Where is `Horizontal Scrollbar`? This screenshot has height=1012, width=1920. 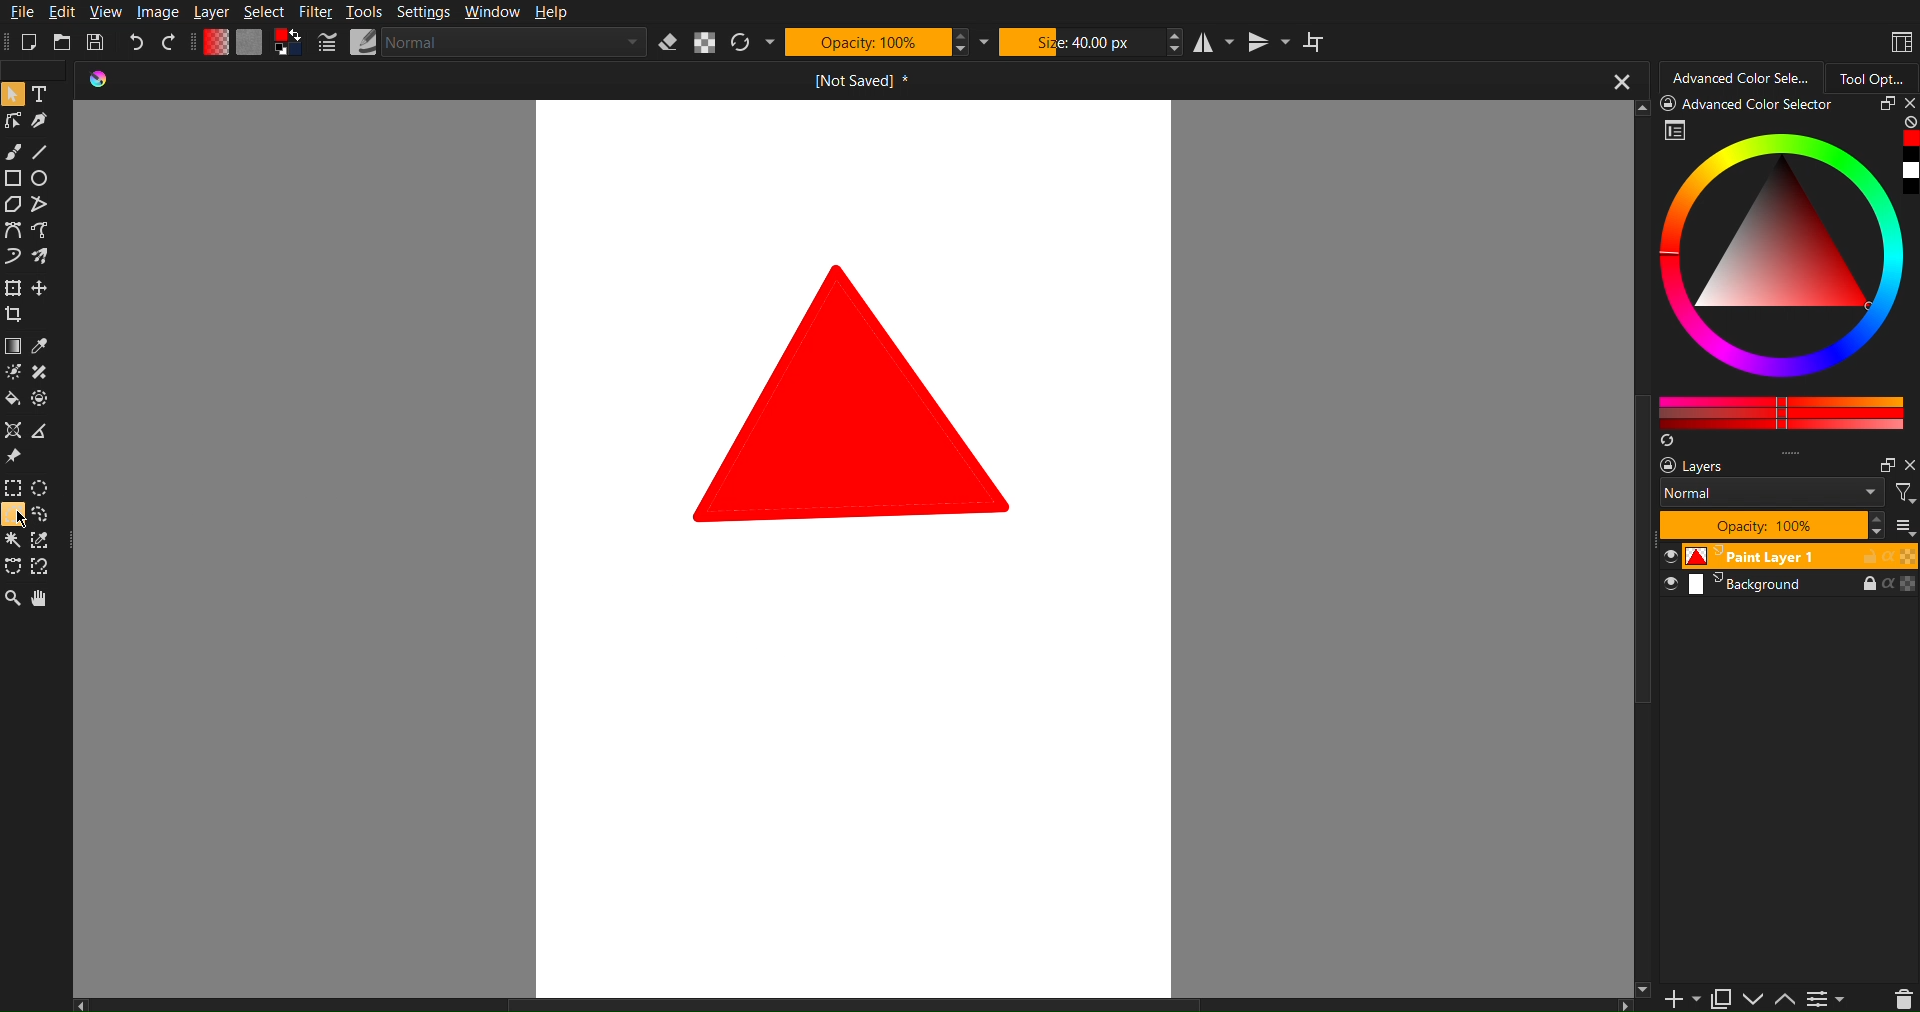 Horizontal Scrollbar is located at coordinates (857, 1003).